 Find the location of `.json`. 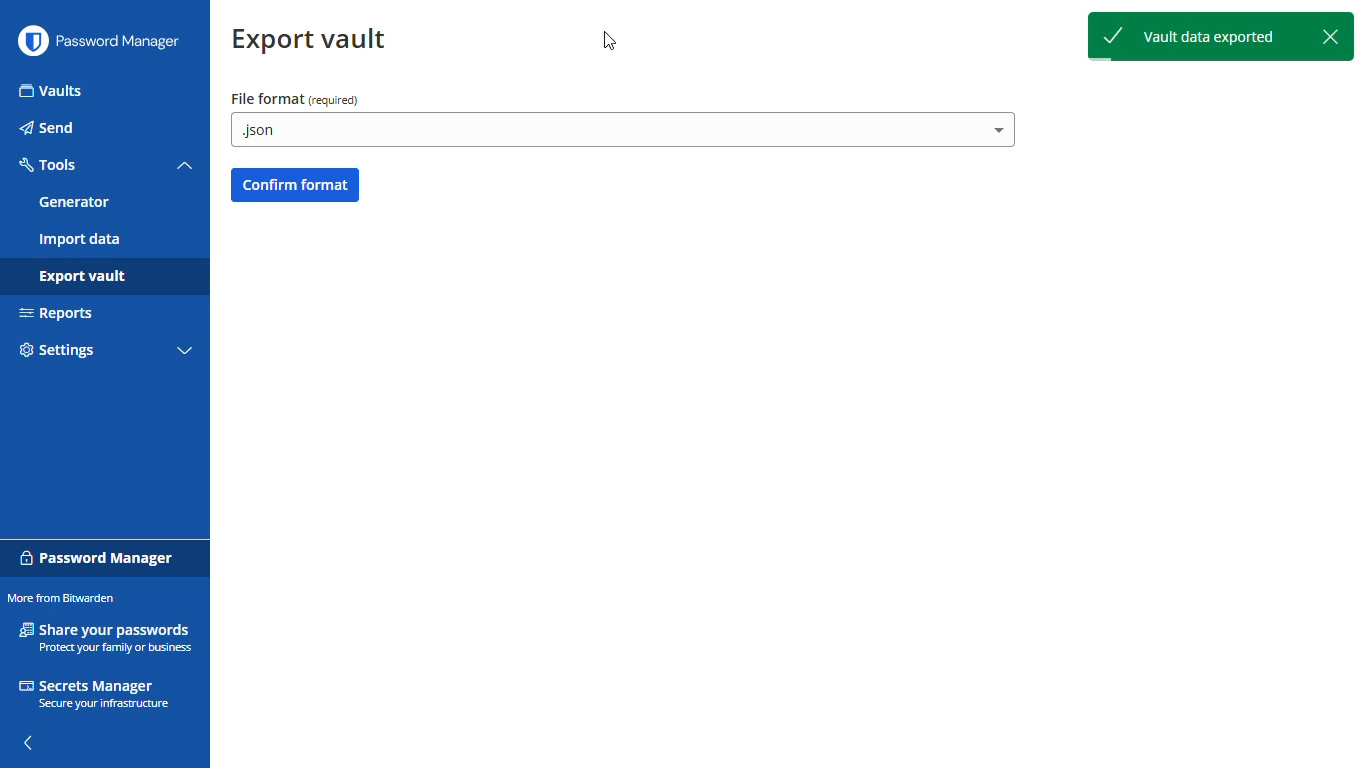

.json is located at coordinates (624, 132).